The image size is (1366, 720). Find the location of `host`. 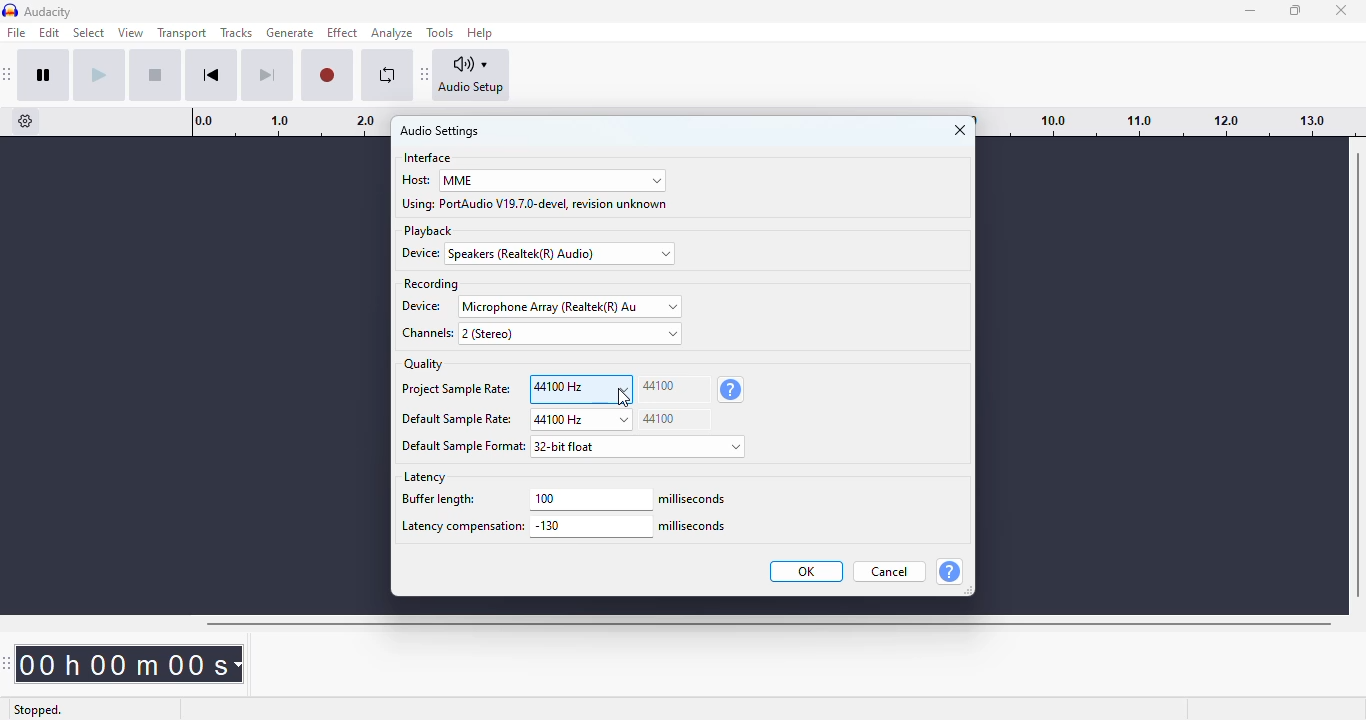

host is located at coordinates (415, 179).